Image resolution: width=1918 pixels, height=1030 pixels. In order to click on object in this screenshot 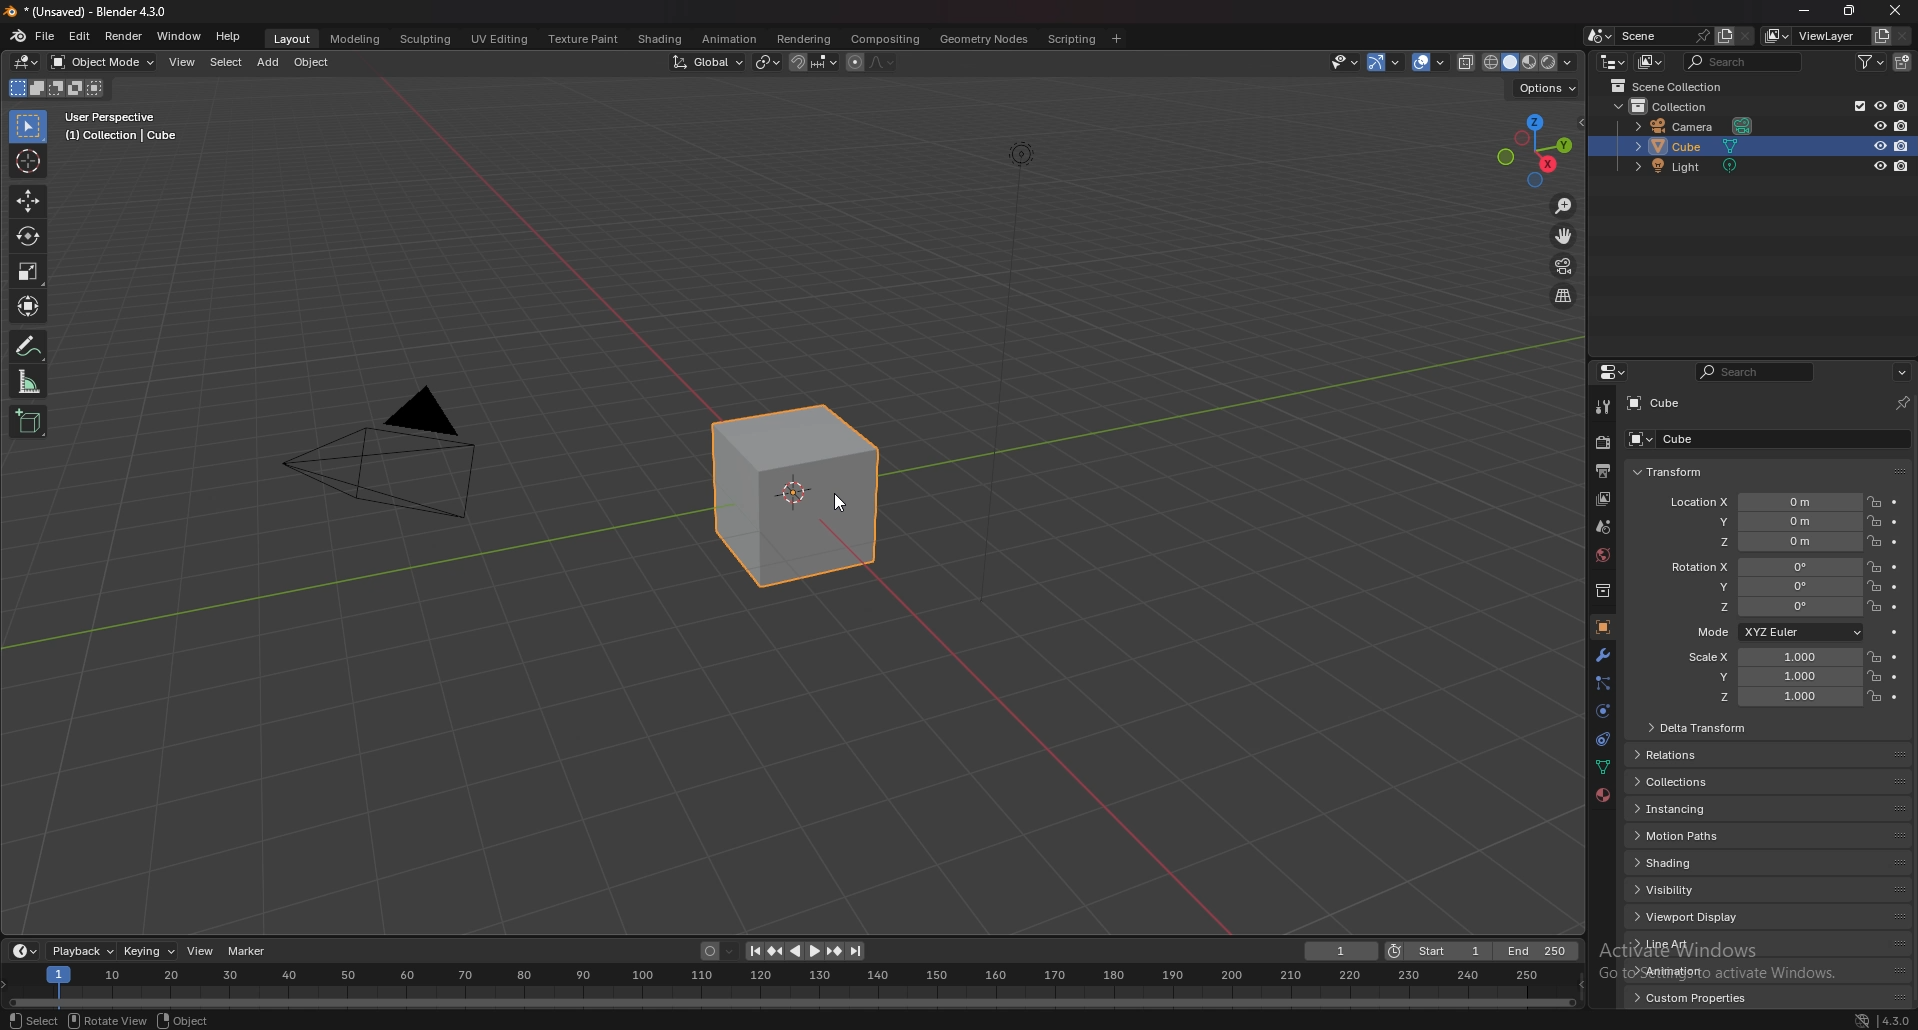, I will do `click(316, 62)`.